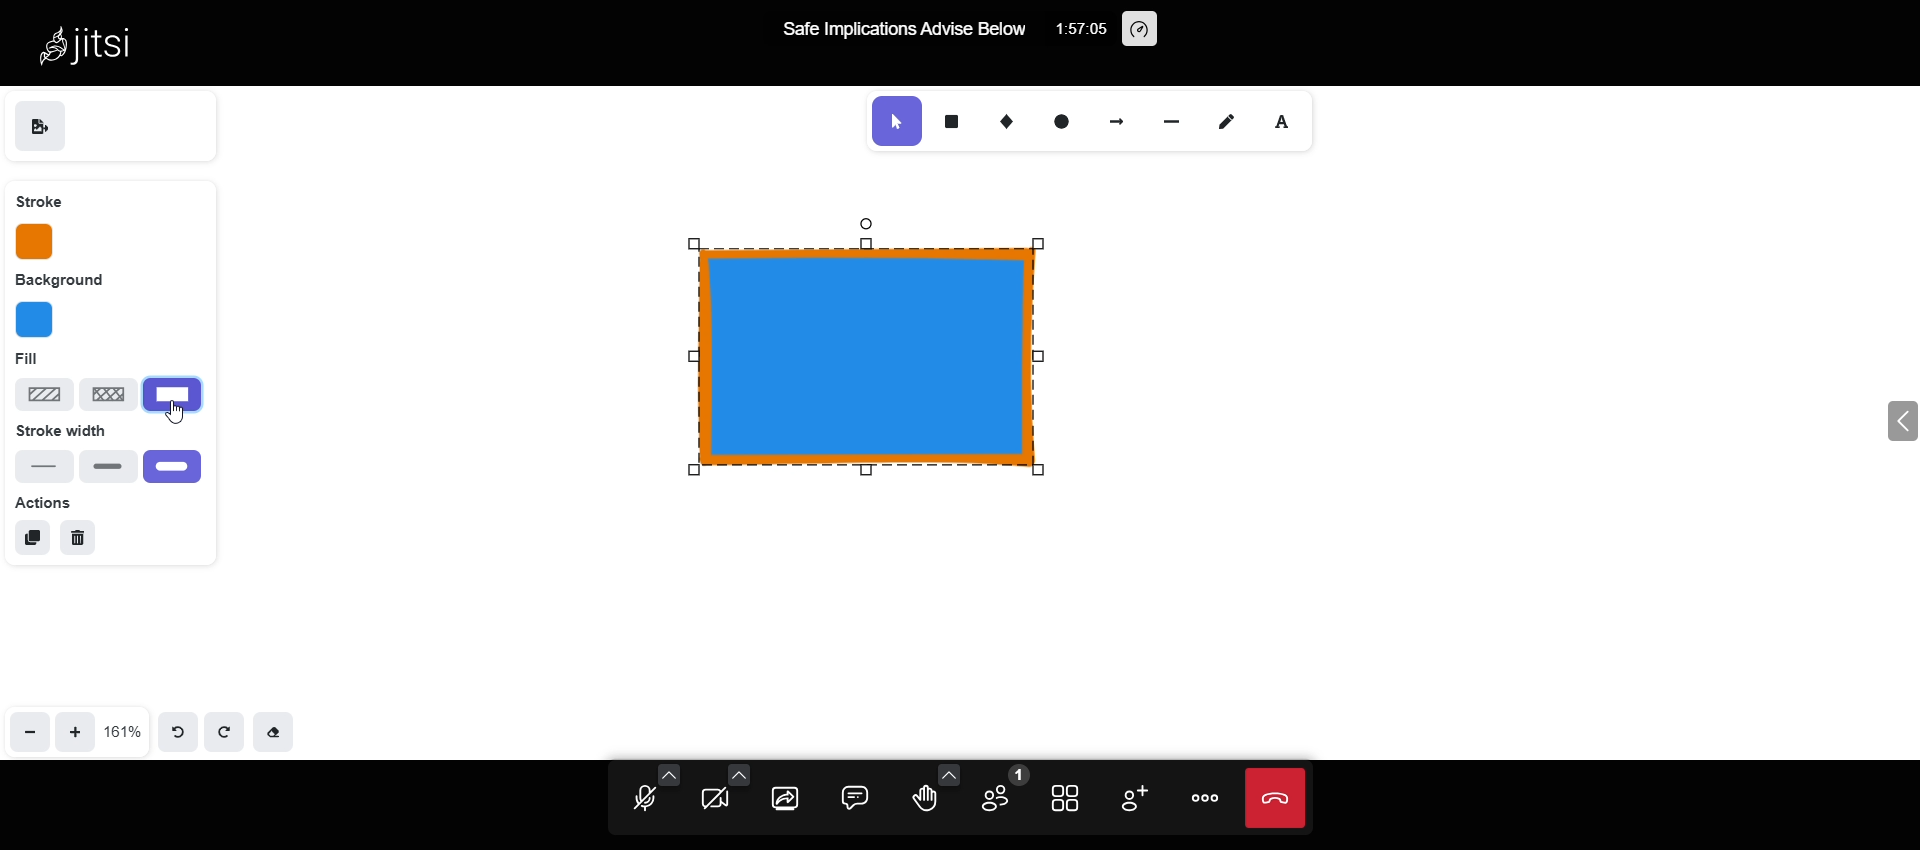 Image resolution: width=1920 pixels, height=850 pixels. I want to click on zoom in, so click(70, 732).